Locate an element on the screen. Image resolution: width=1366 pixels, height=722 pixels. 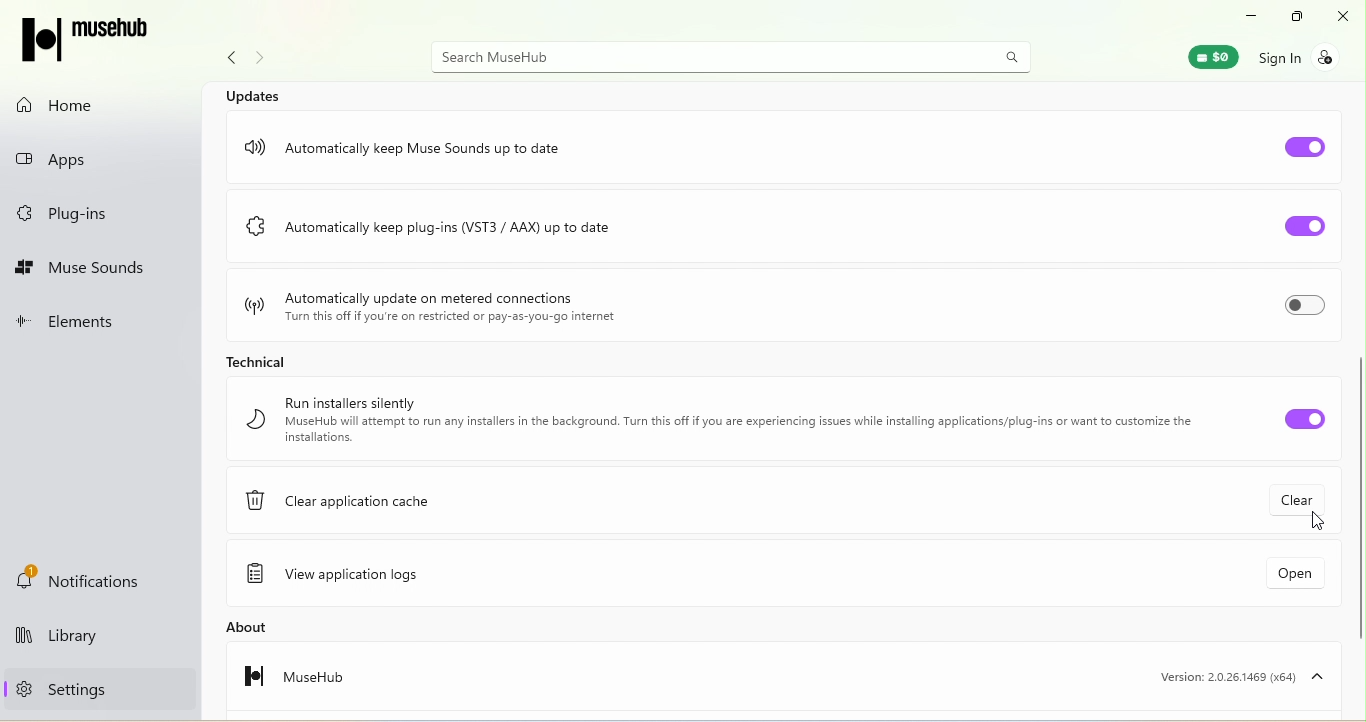
Sign In is located at coordinates (1308, 56).